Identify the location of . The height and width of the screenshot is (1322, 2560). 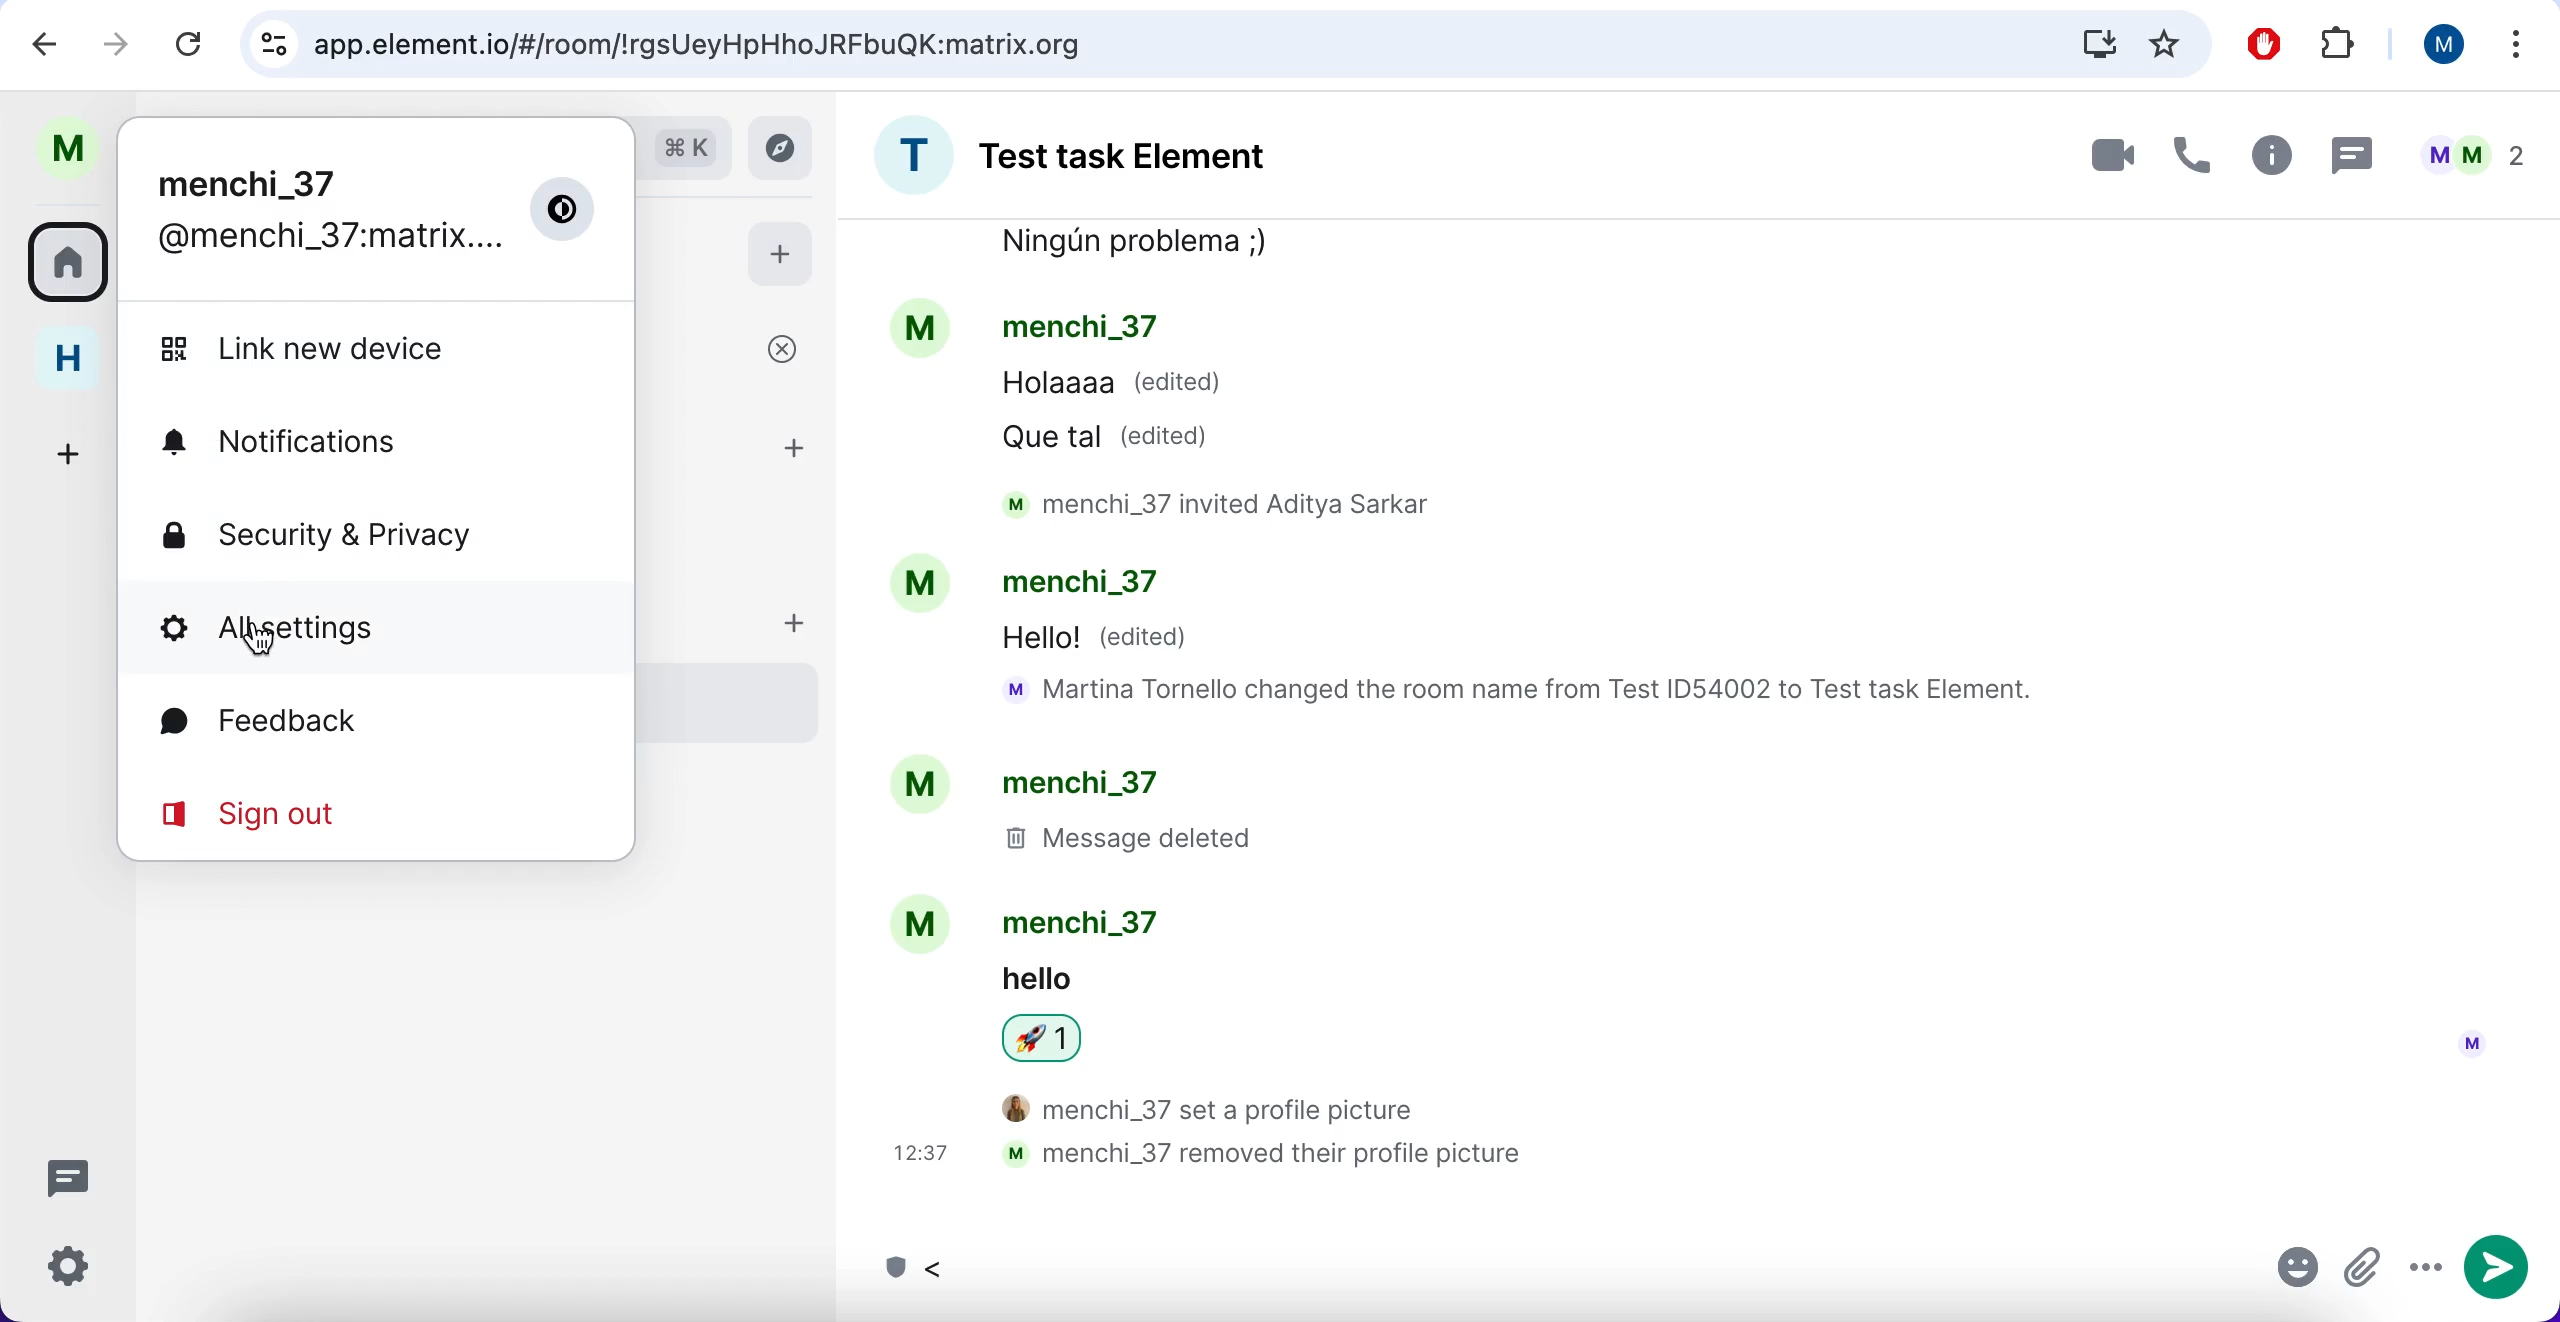
(2480, 156).